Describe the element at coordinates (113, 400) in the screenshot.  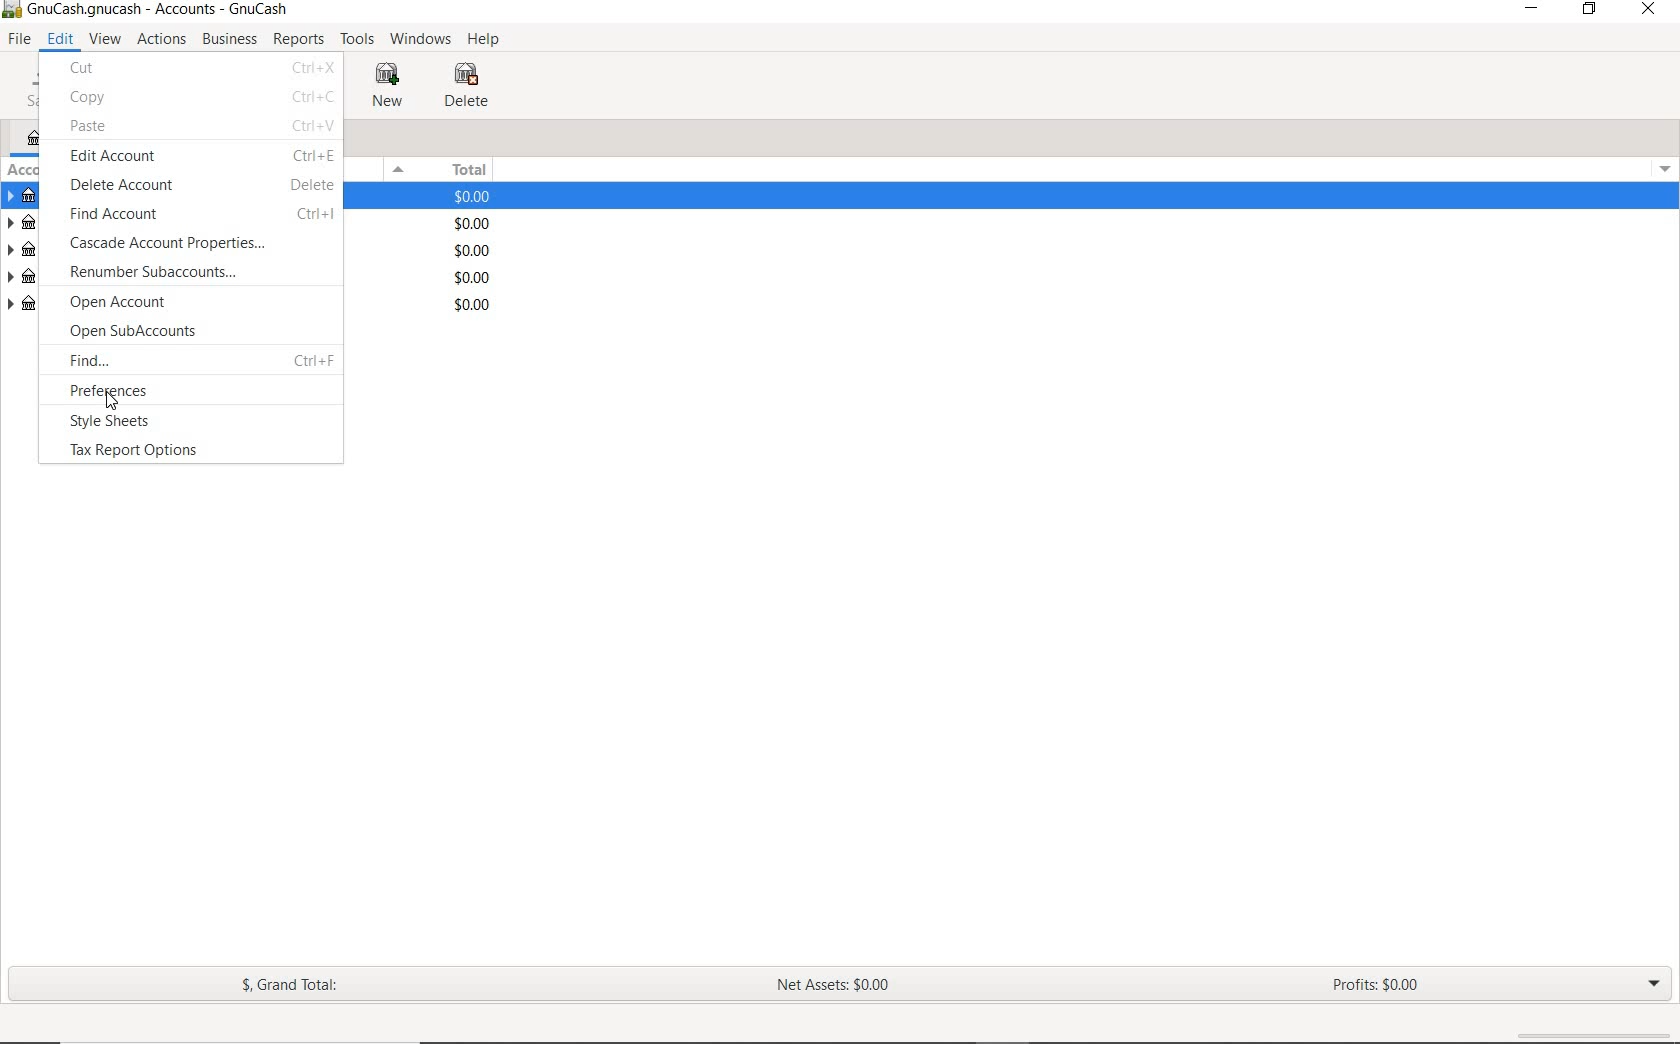
I see `Cursor` at that location.